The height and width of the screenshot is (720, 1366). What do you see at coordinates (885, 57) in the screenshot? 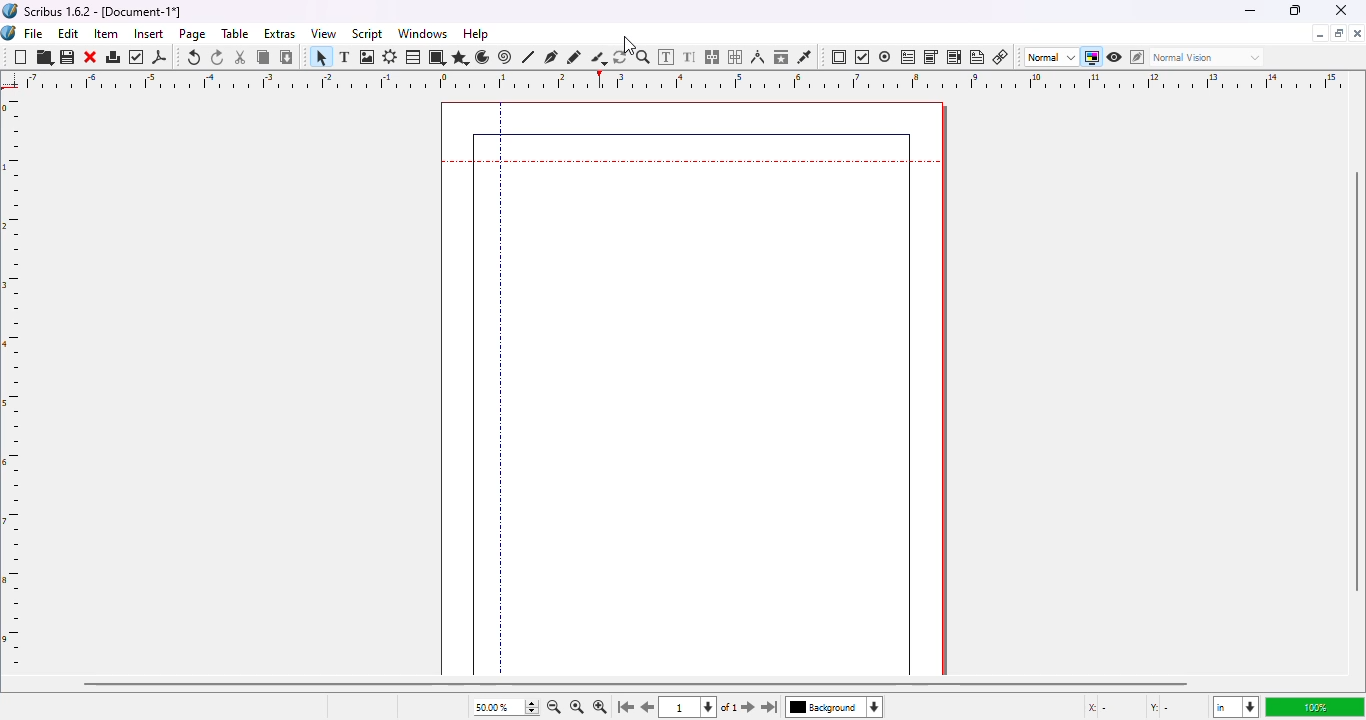
I see `PDF radio button` at bounding box center [885, 57].